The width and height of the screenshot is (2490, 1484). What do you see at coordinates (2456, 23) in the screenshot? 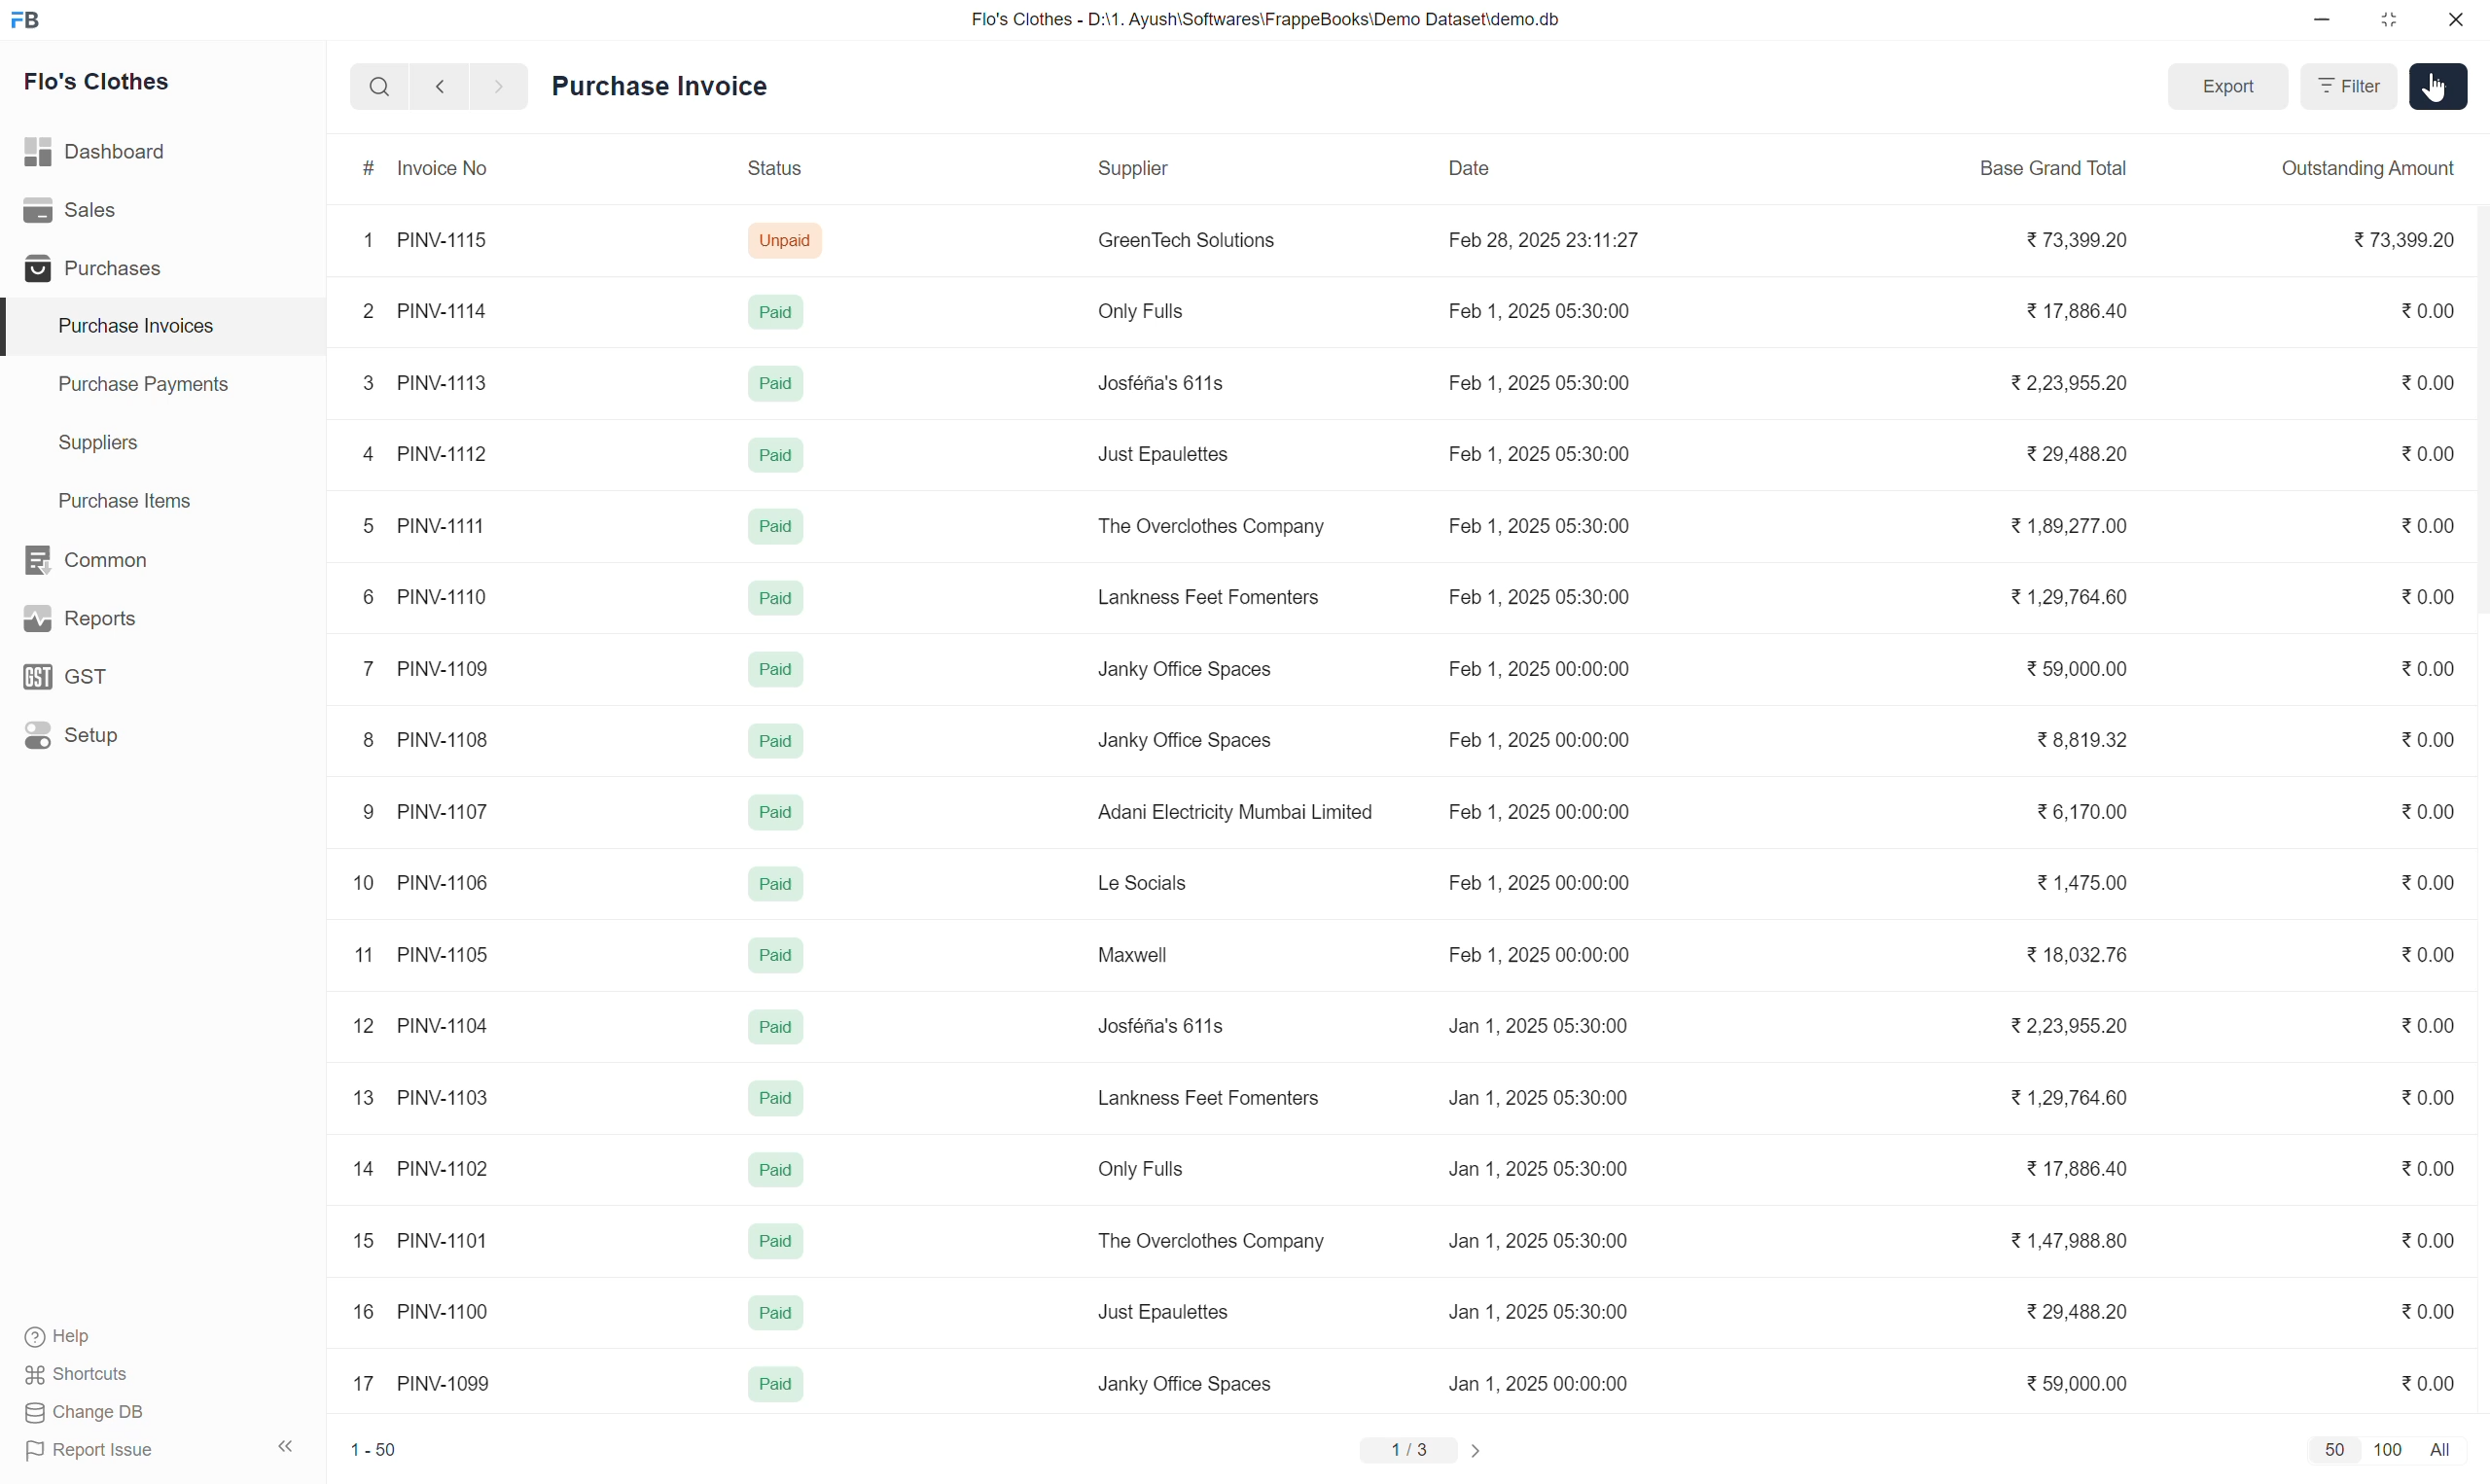
I see `close` at bounding box center [2456, 23].